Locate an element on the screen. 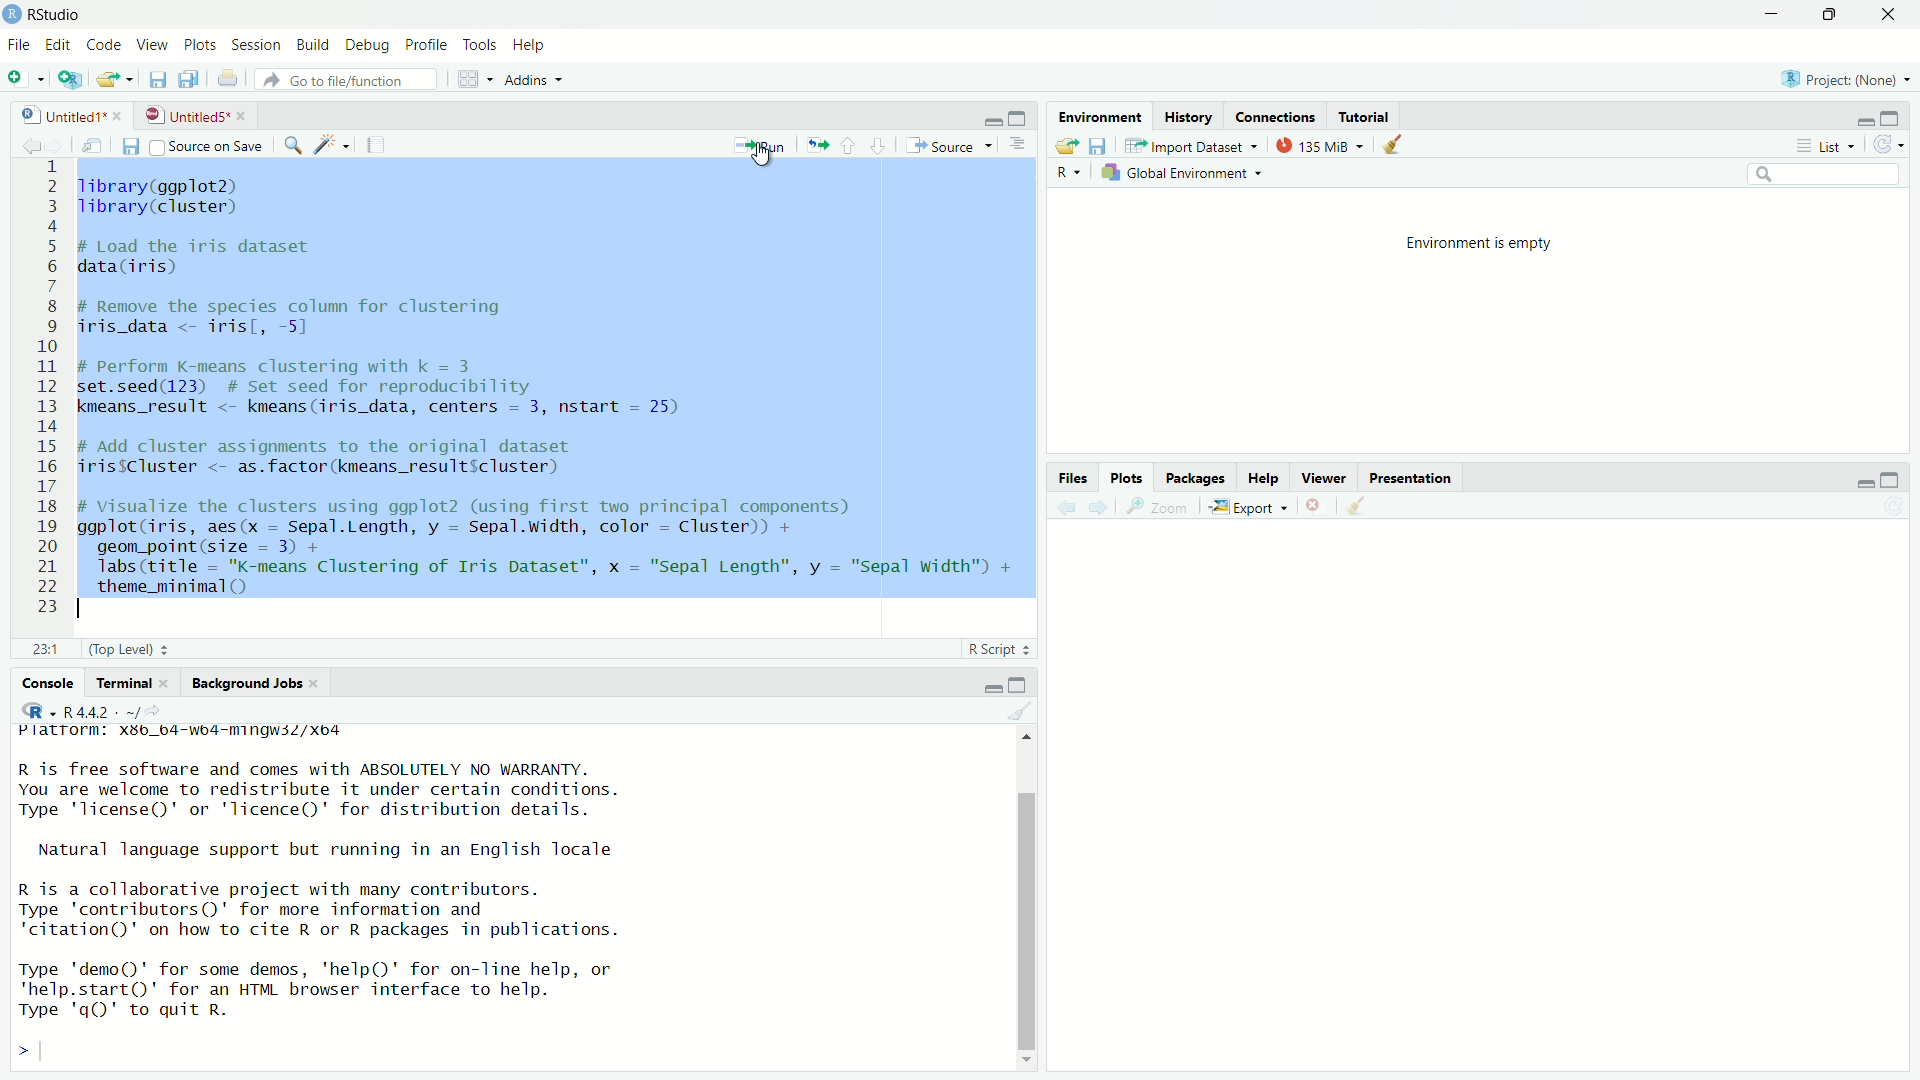 This screenshot has width=1920, height=1080. close is located at coordinates (1890, 16).